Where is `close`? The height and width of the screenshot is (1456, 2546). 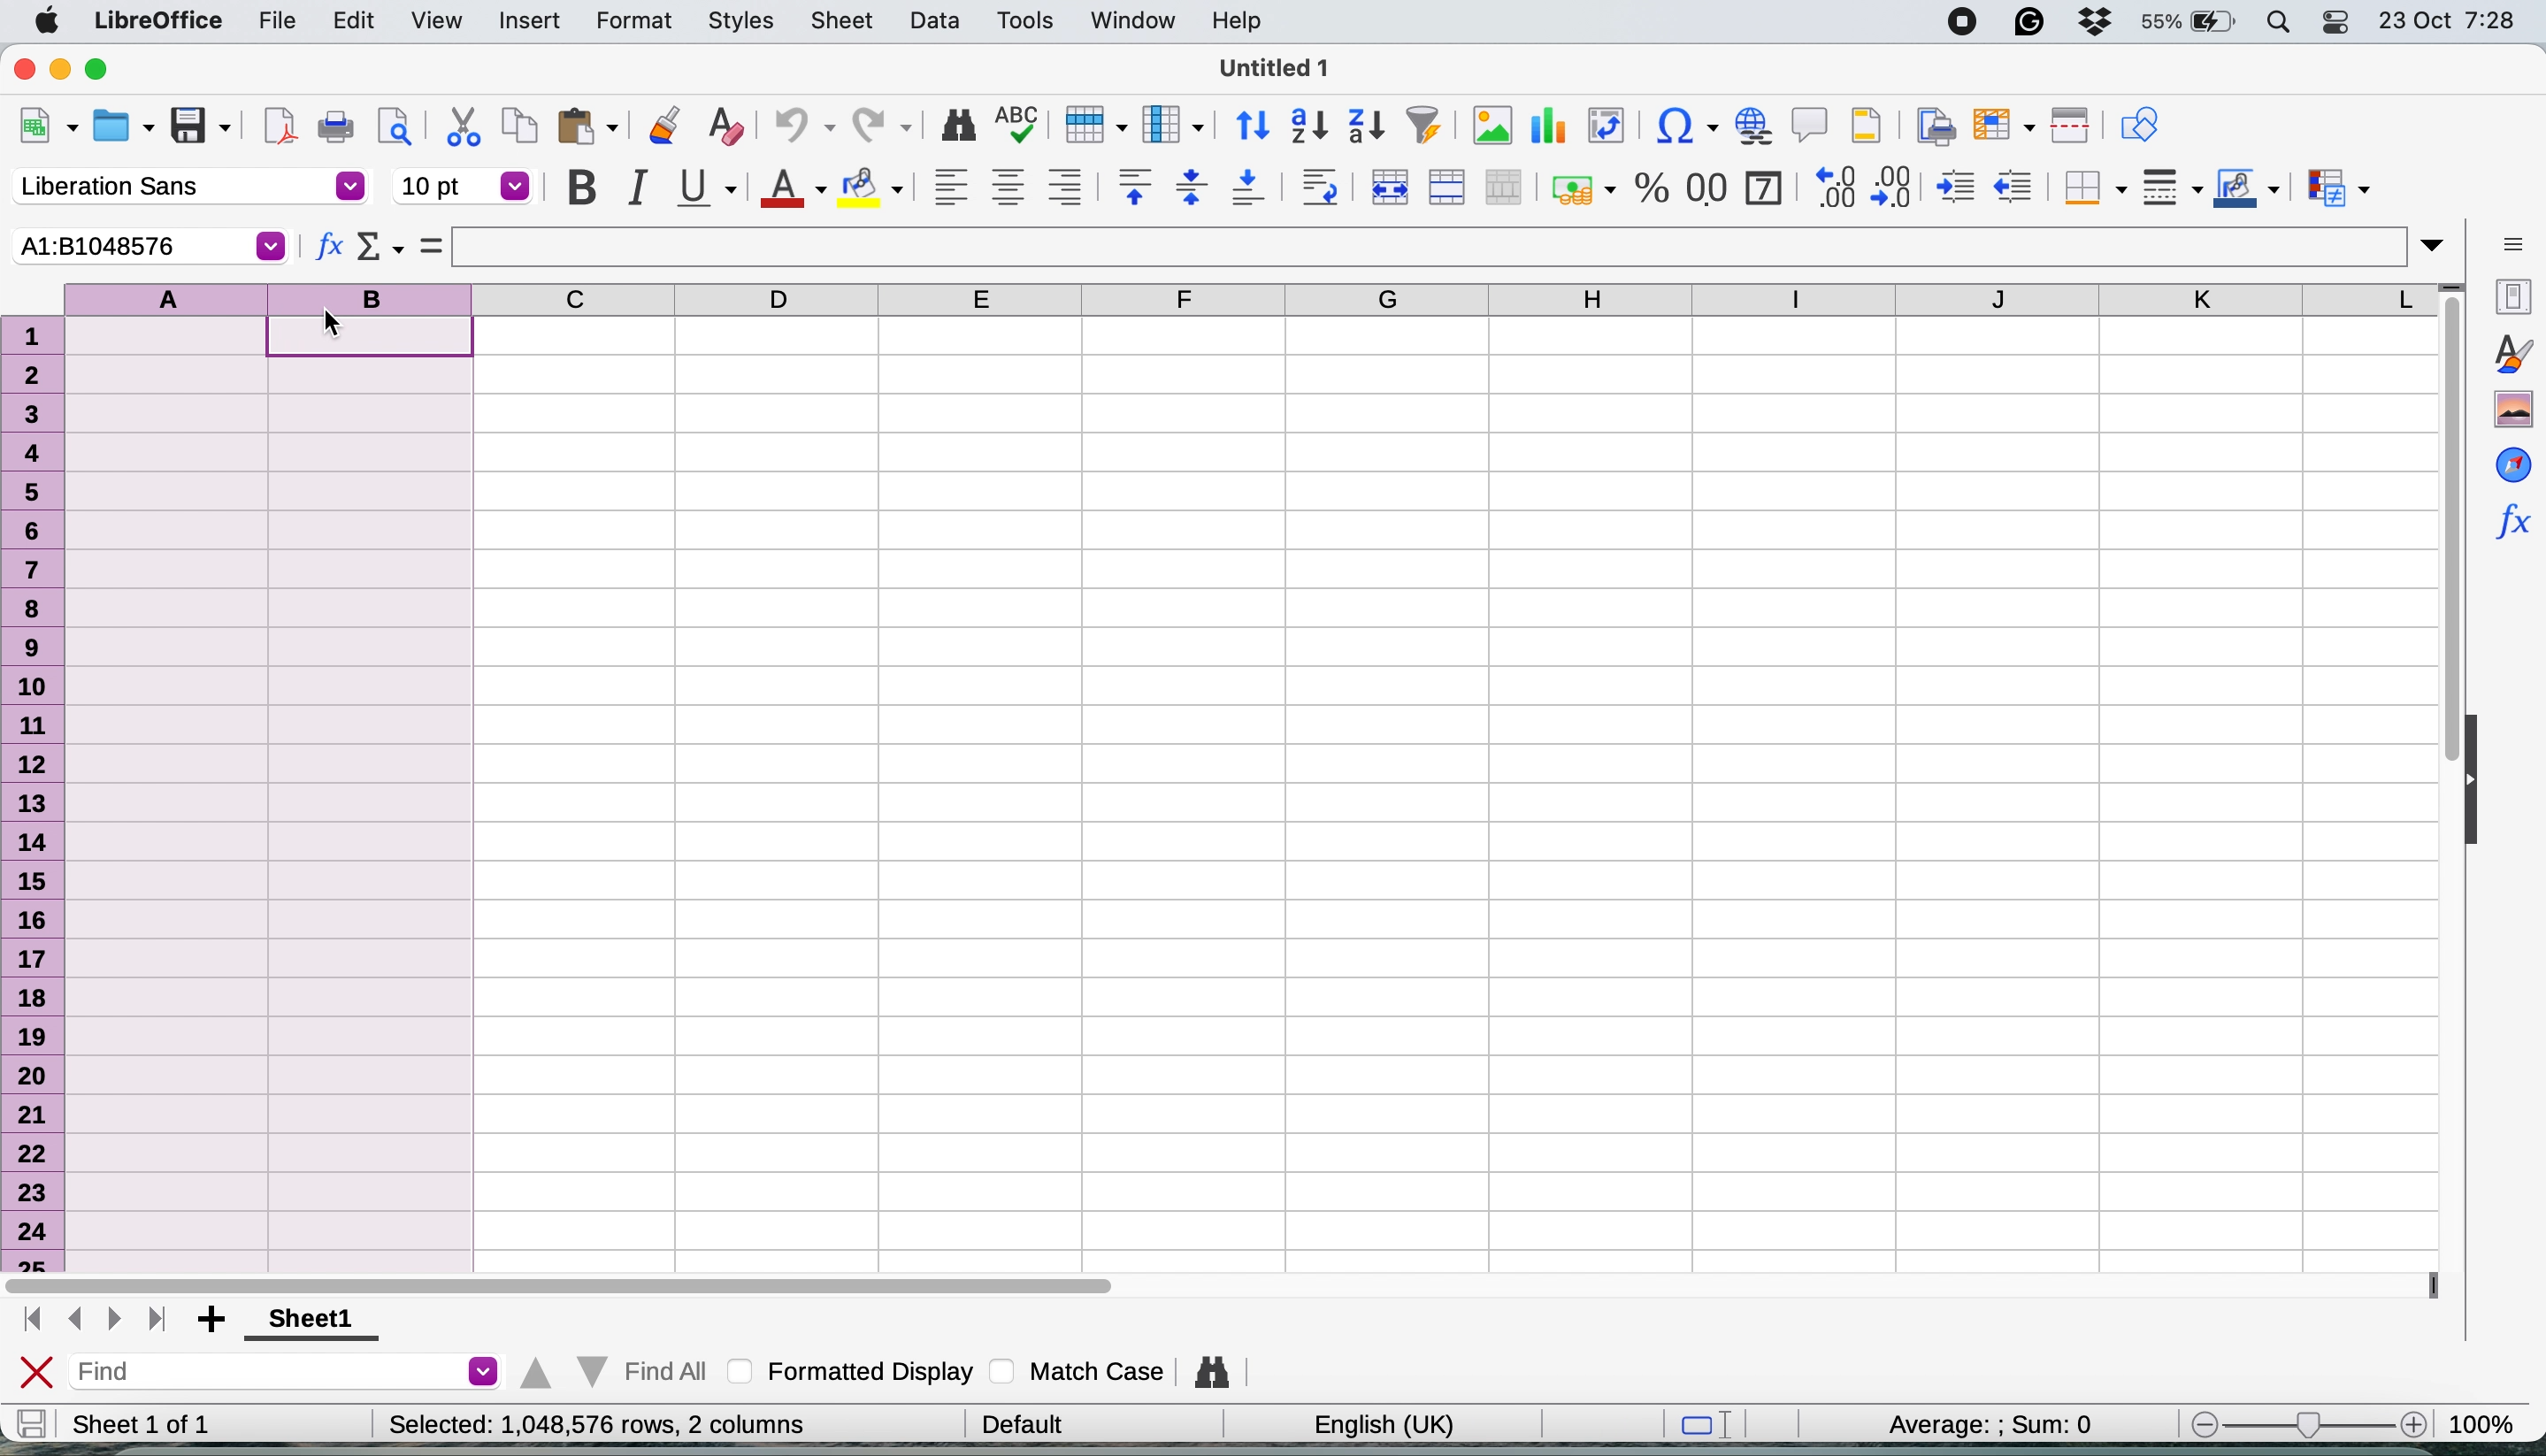
close is located at coordinates (36, 1370).